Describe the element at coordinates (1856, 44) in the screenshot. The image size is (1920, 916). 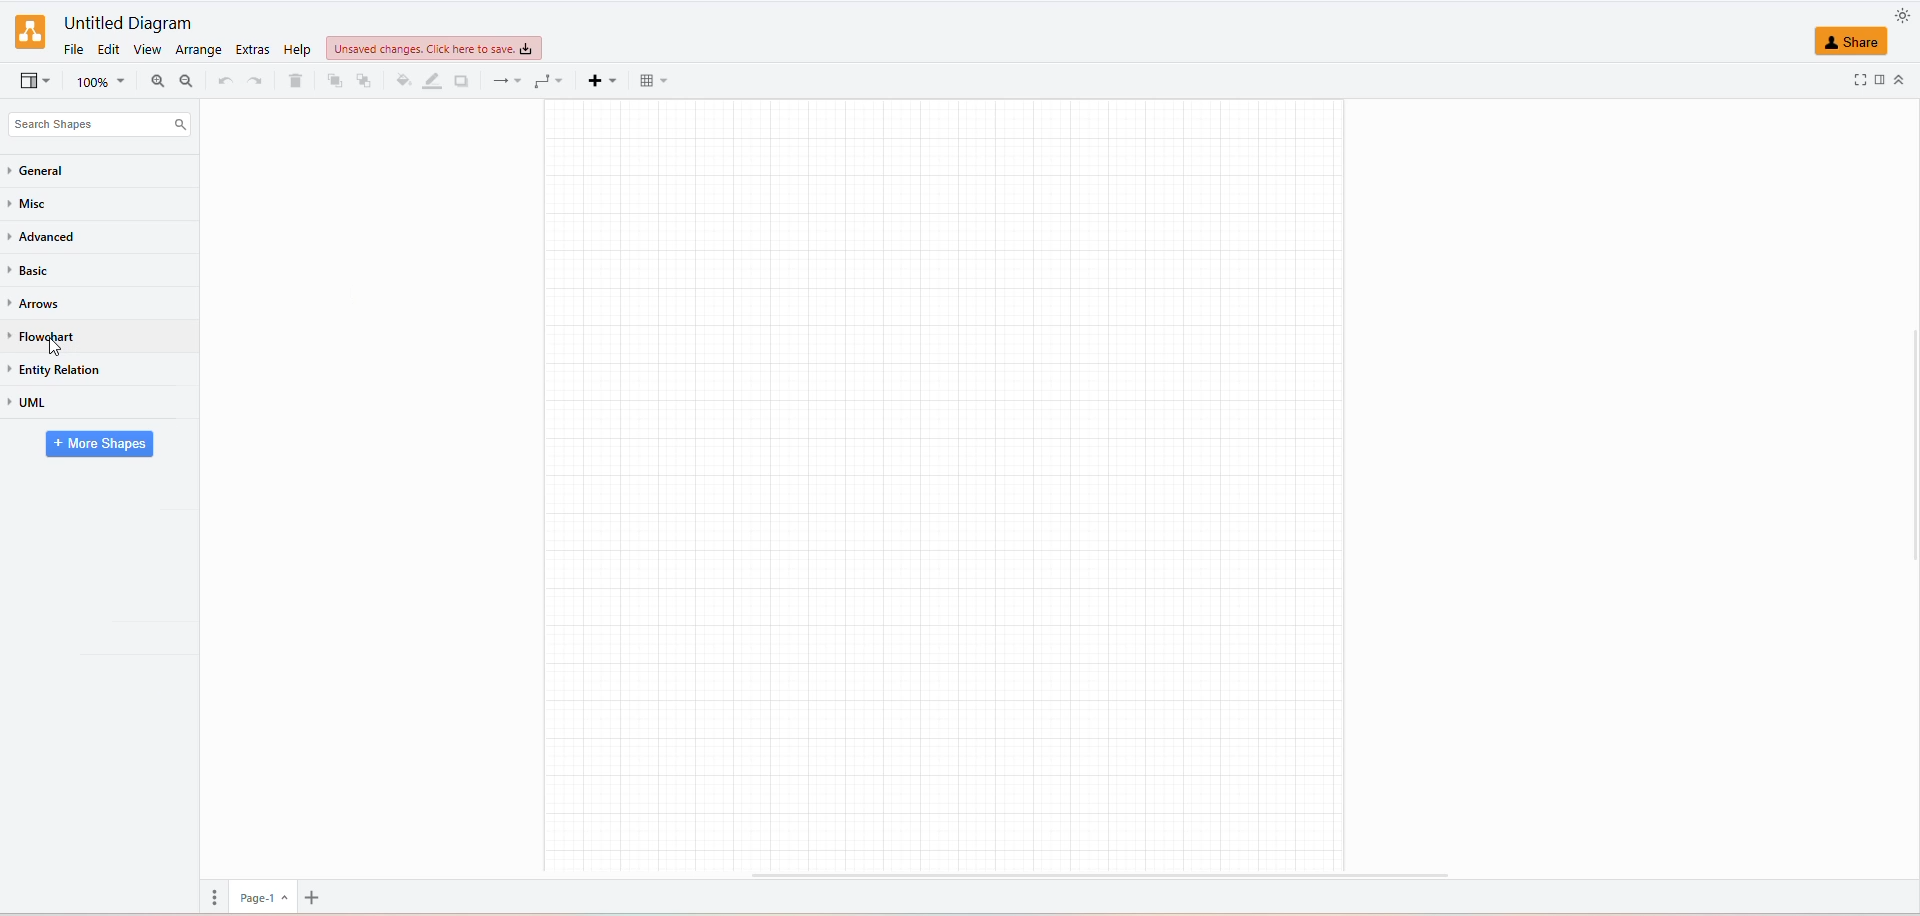
I see `SHARE` at that location.